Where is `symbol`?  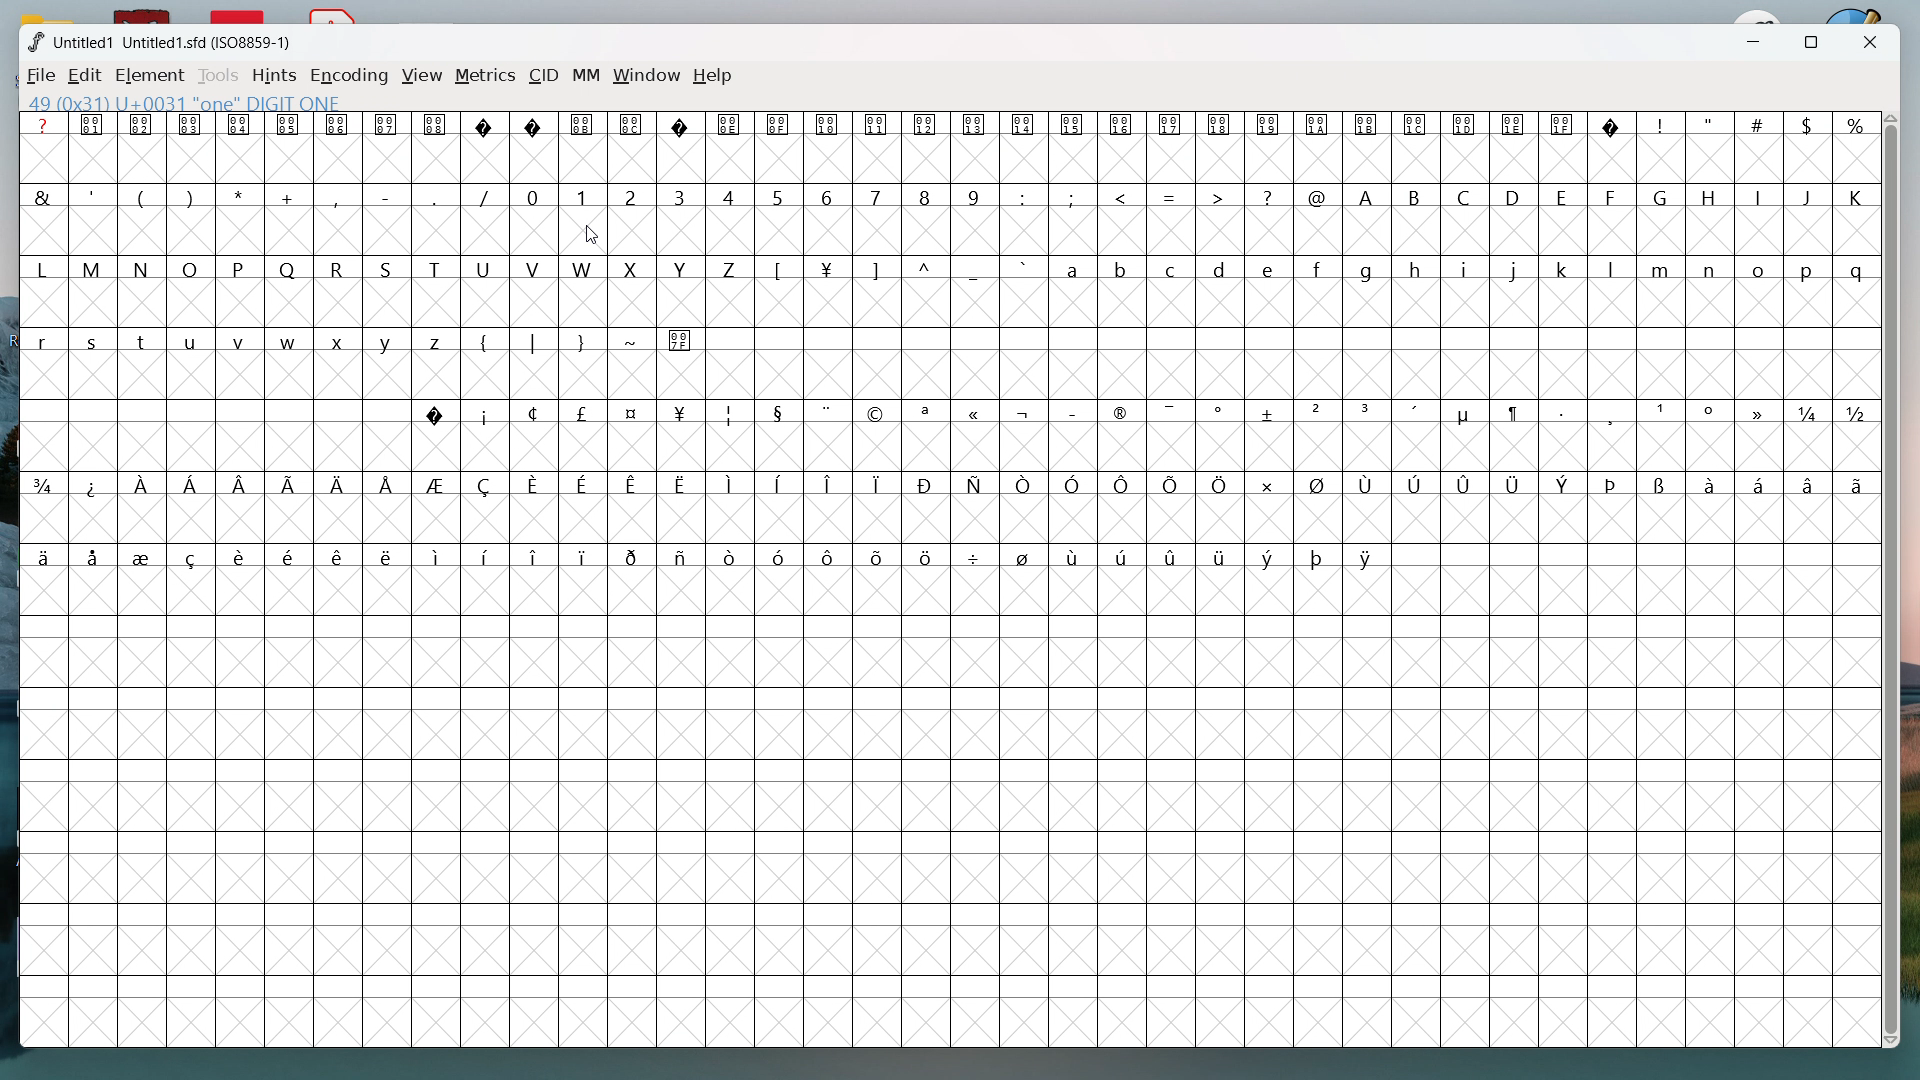
symbol is located at coordinates (879, 482).